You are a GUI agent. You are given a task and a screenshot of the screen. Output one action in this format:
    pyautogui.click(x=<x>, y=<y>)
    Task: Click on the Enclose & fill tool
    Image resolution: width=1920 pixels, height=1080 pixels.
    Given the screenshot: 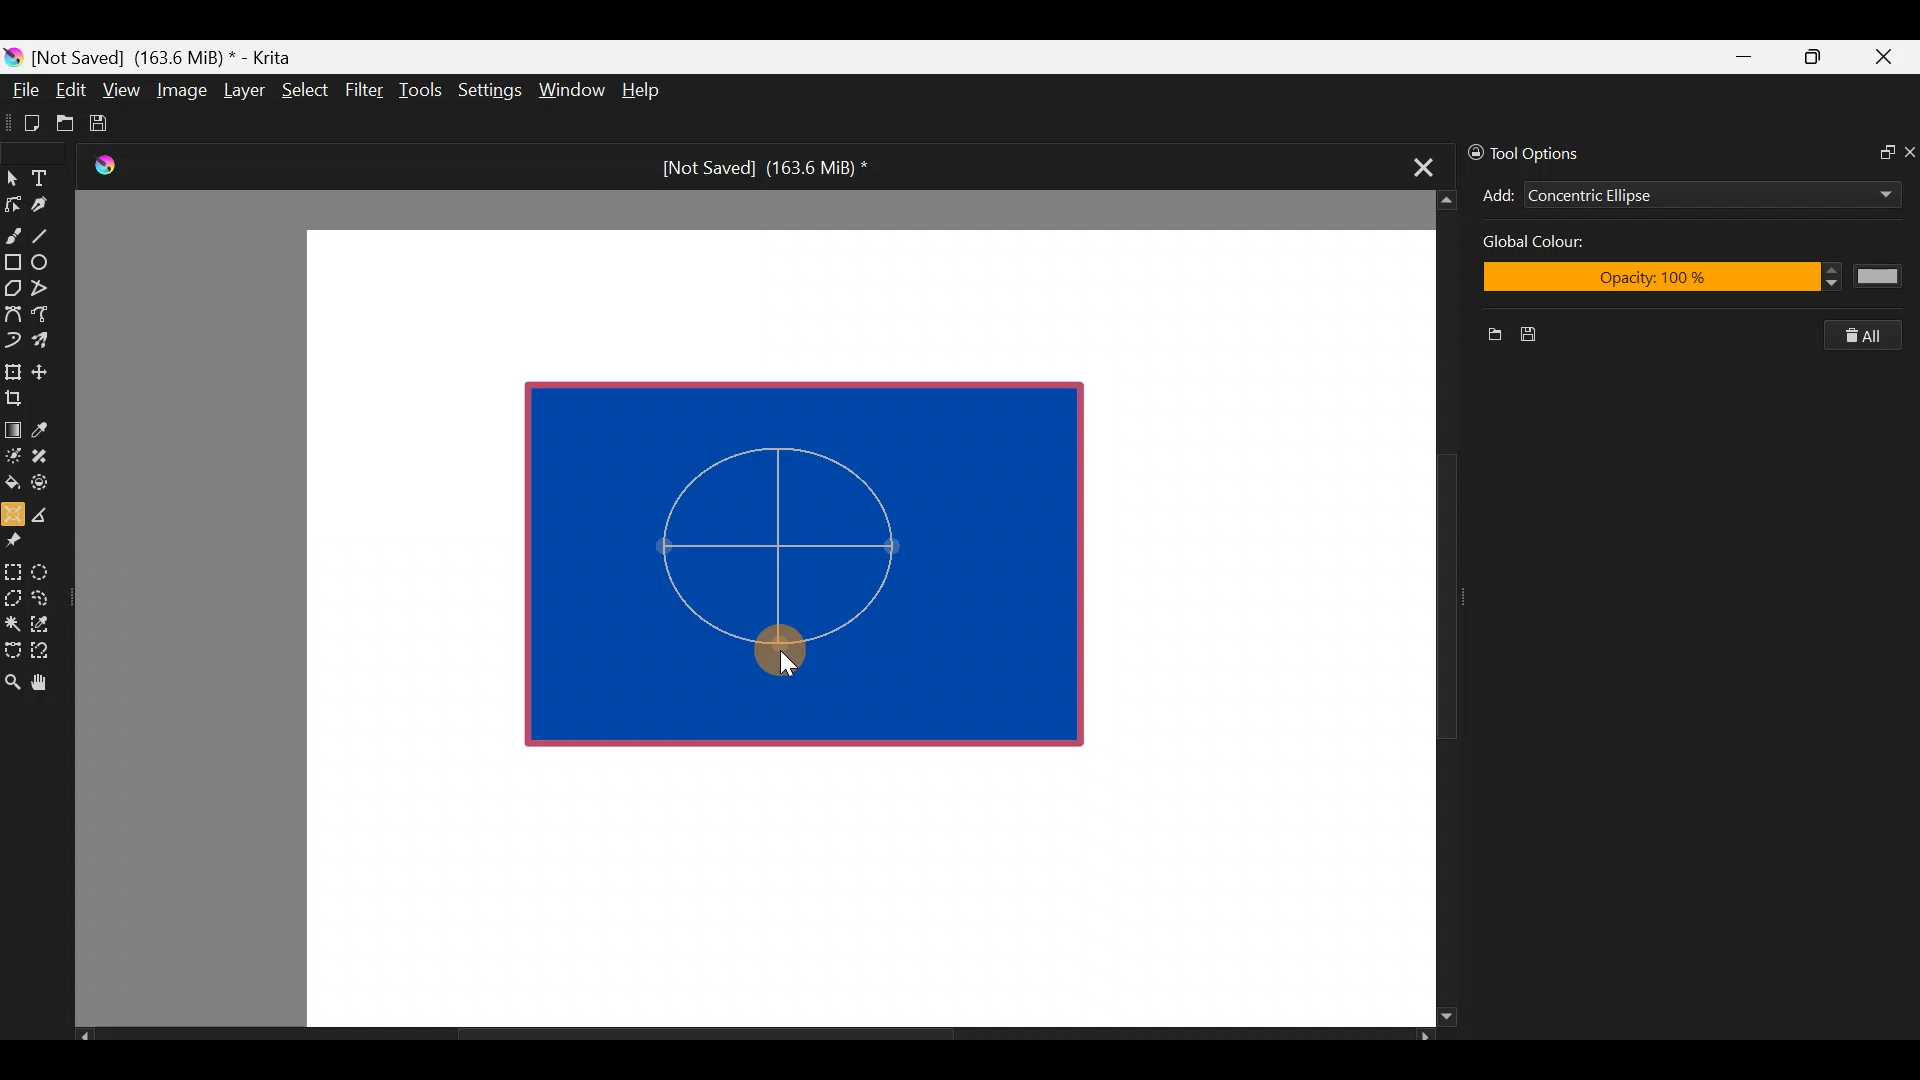 What is the action you would take?
    pyautogui.click(x=44, y=479)
    